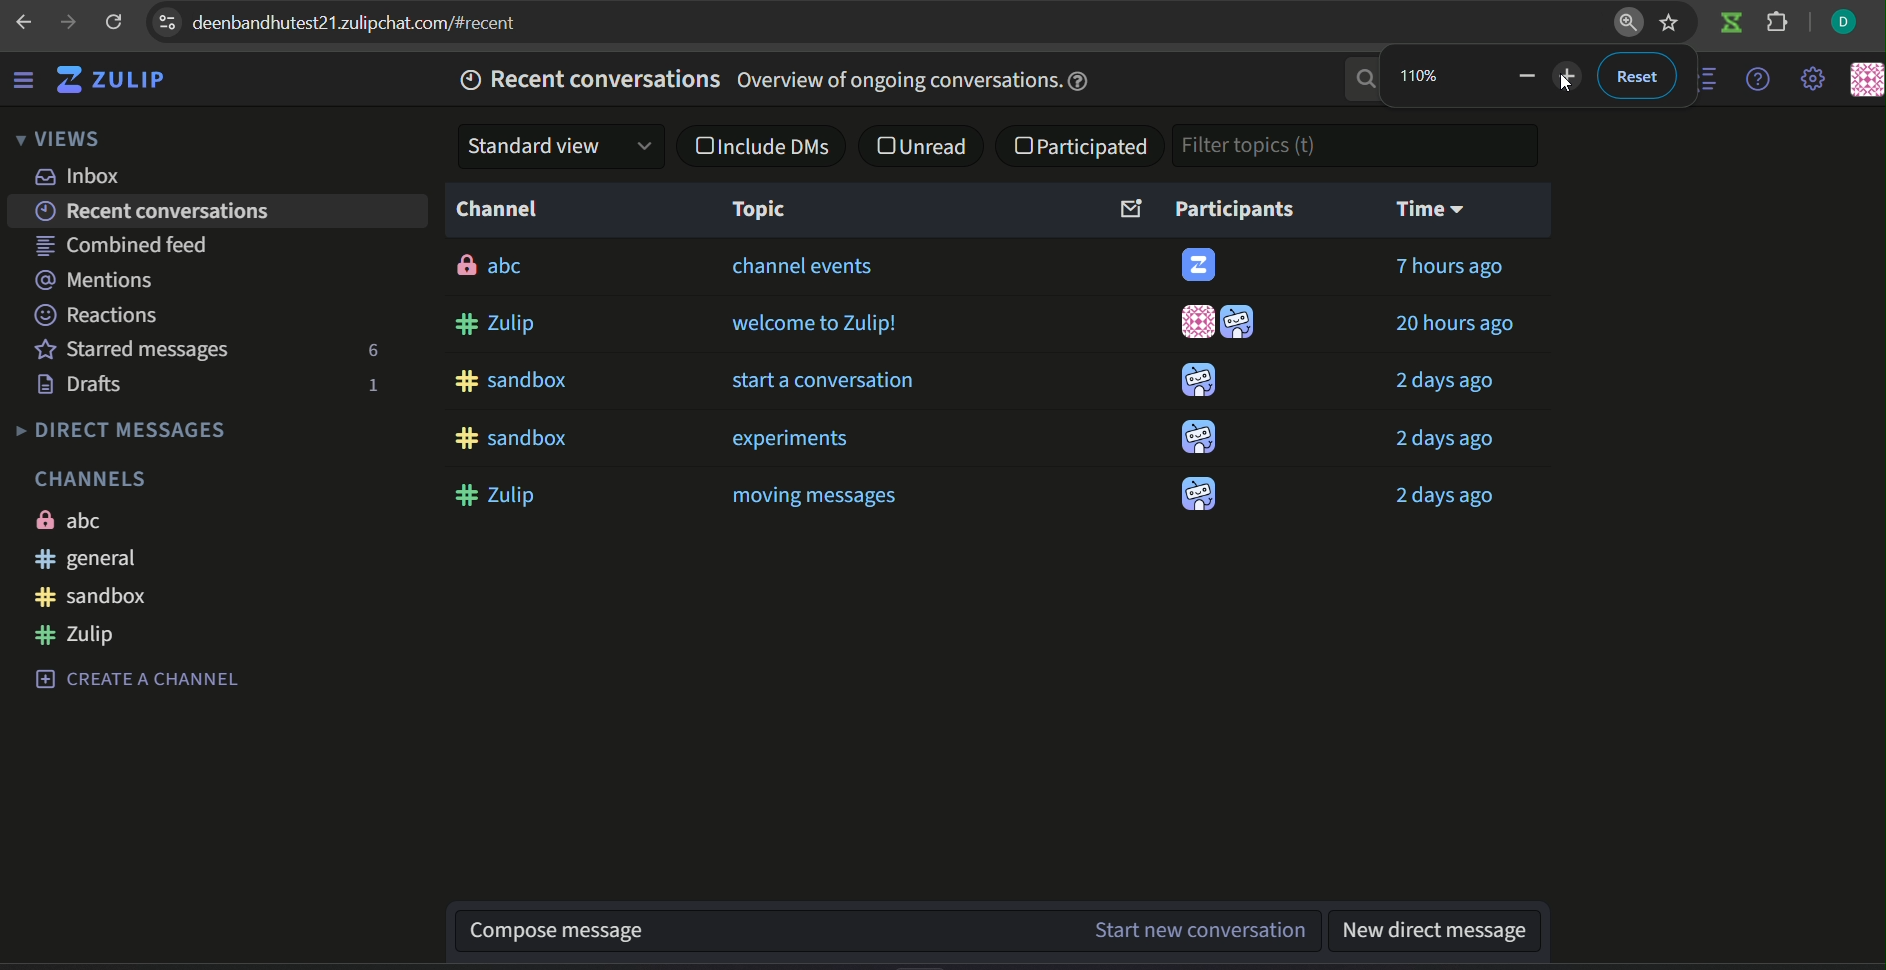 Image resolution: width=1886 pixels, height=970 pixels. Describe the element at coordinates (91, 475) in the screenshot. I see `CHANNELS` at that location.